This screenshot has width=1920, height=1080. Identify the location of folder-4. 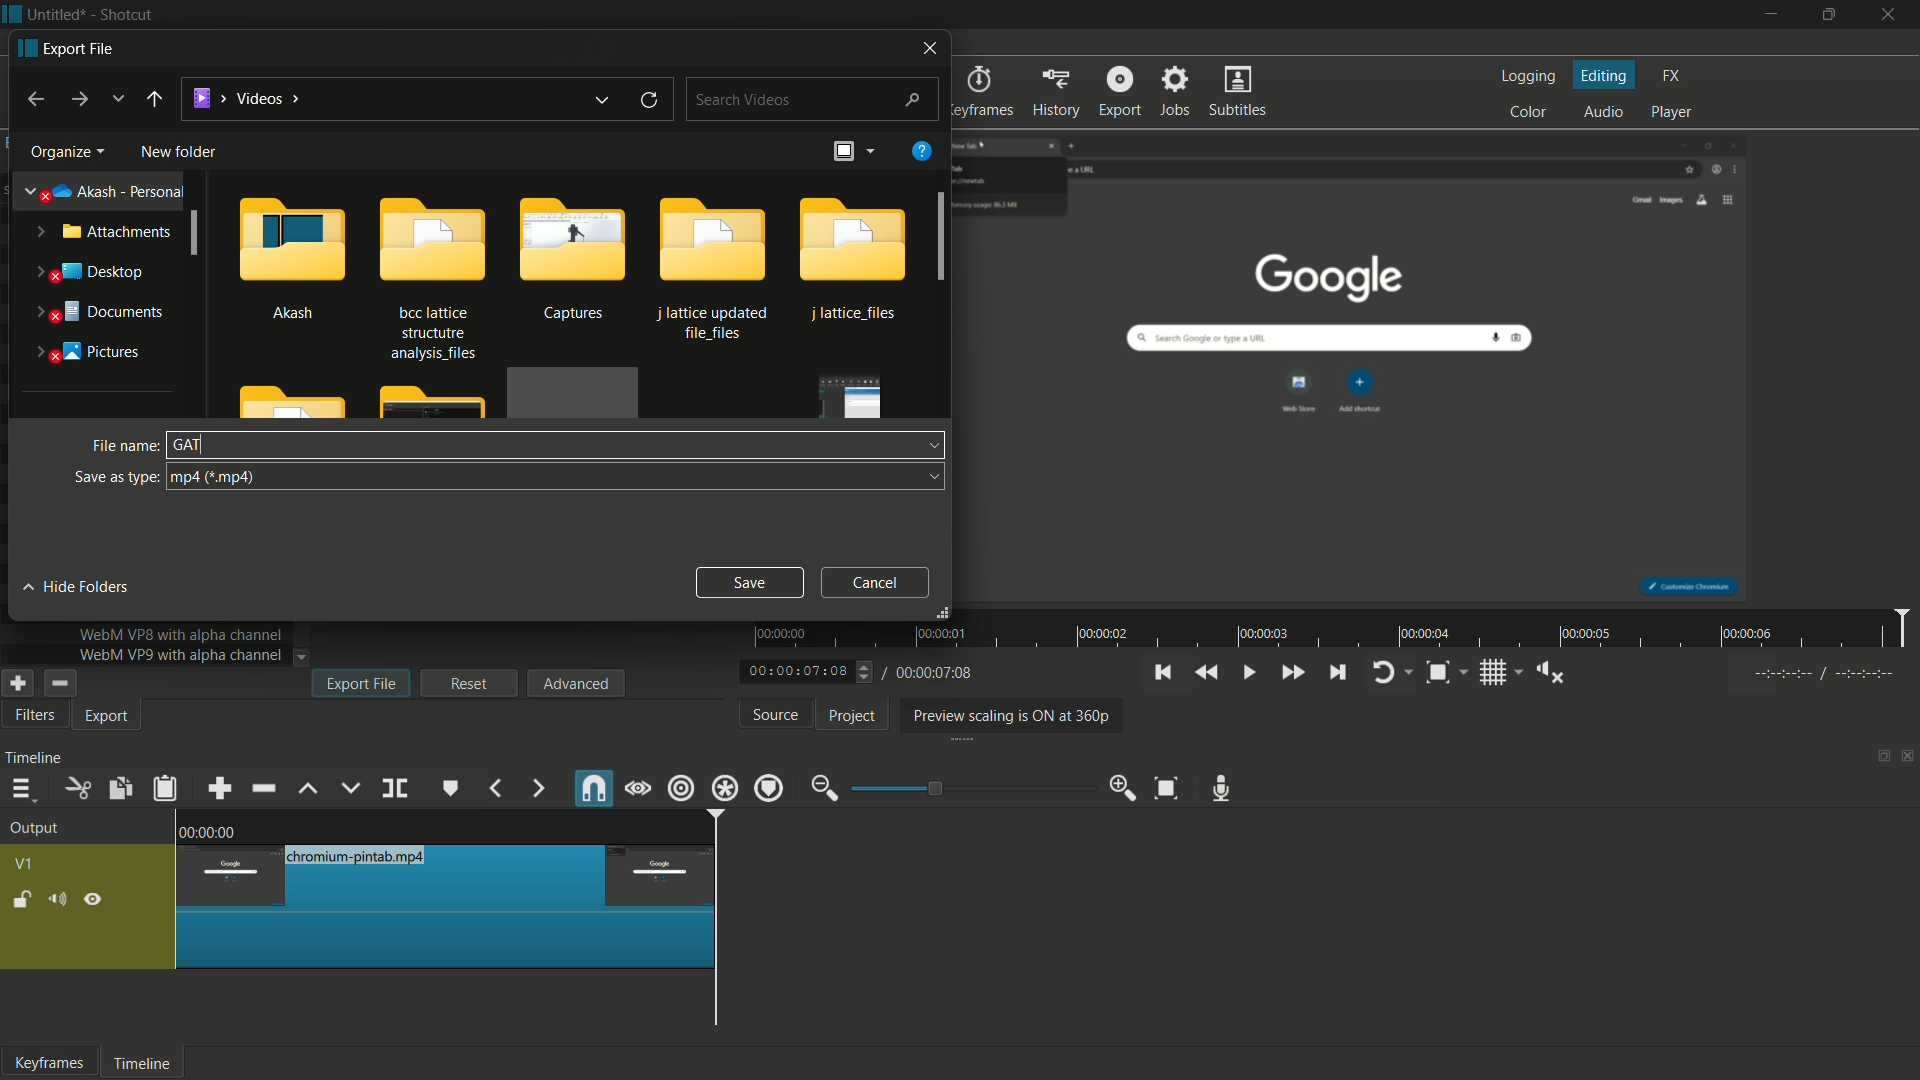
(716, 269).